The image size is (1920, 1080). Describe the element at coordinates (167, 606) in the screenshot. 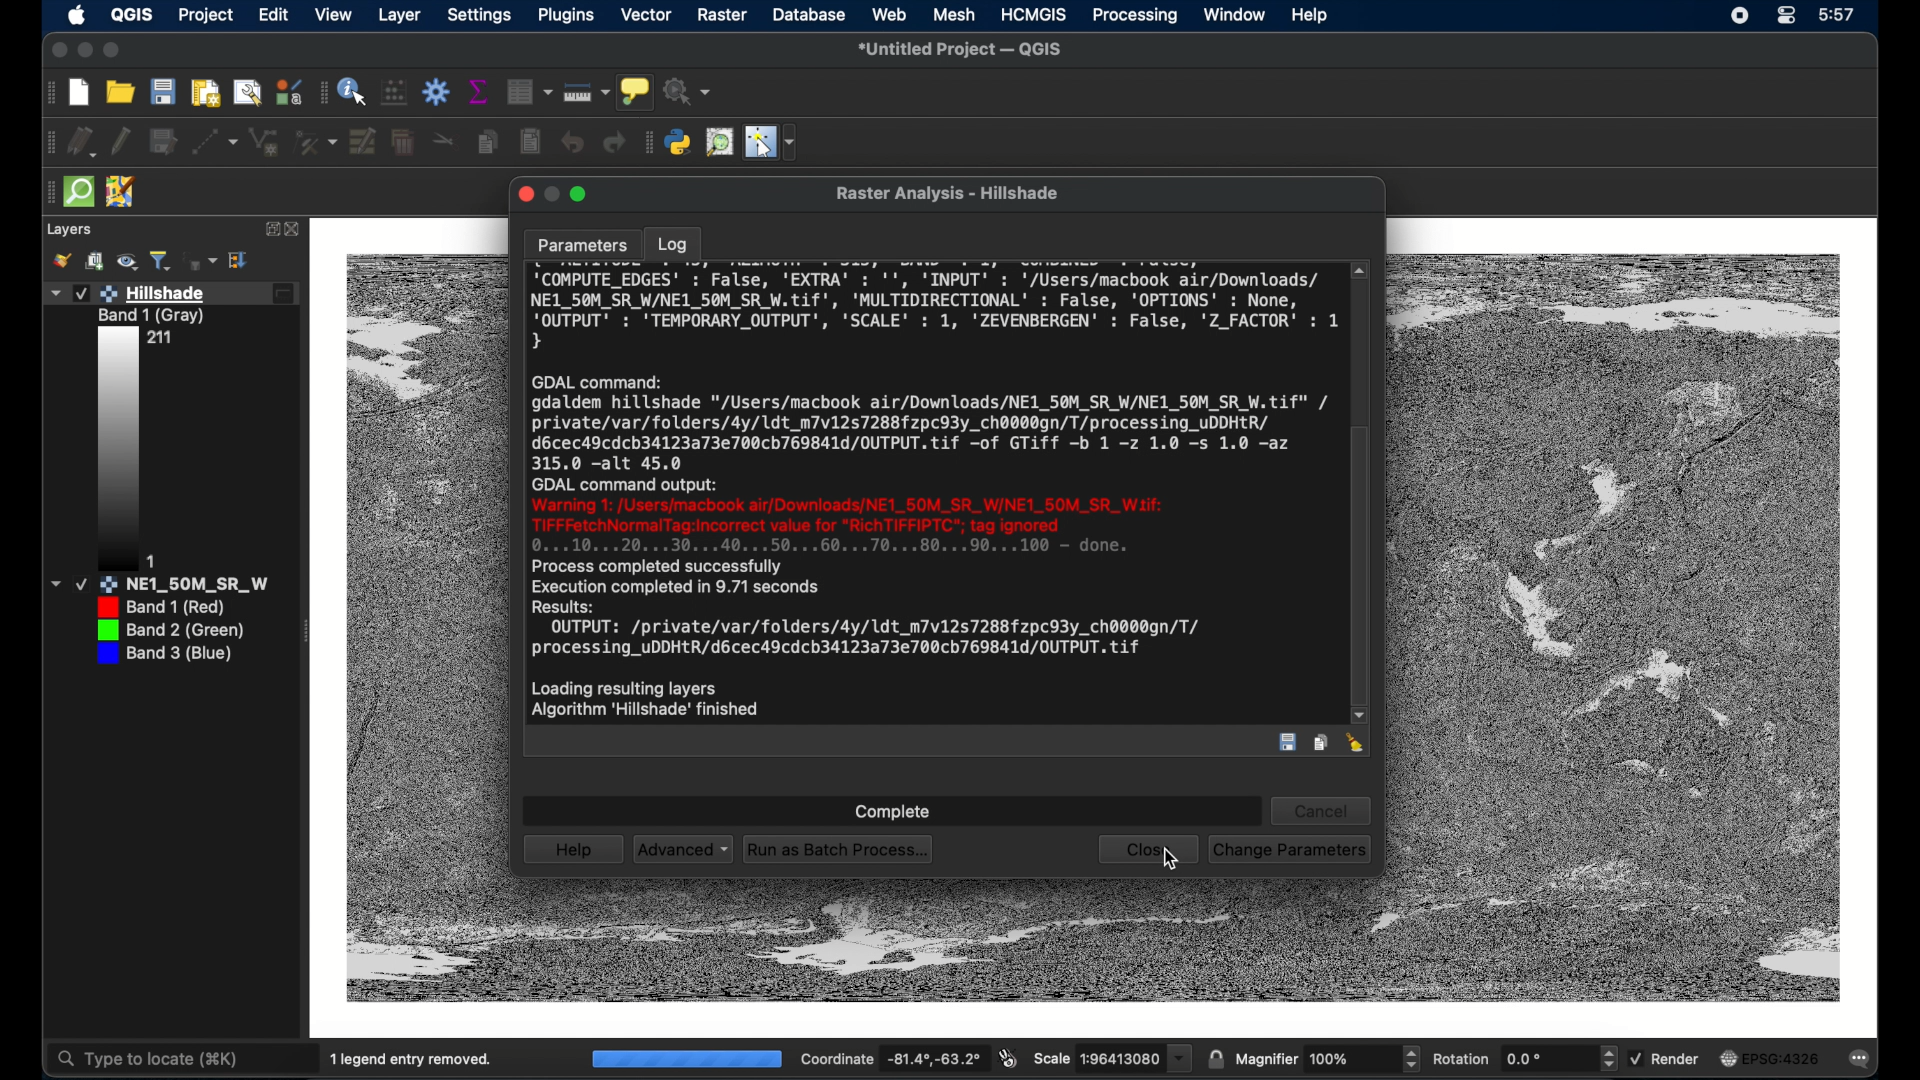

I see `Band 1 (red)` at that location.